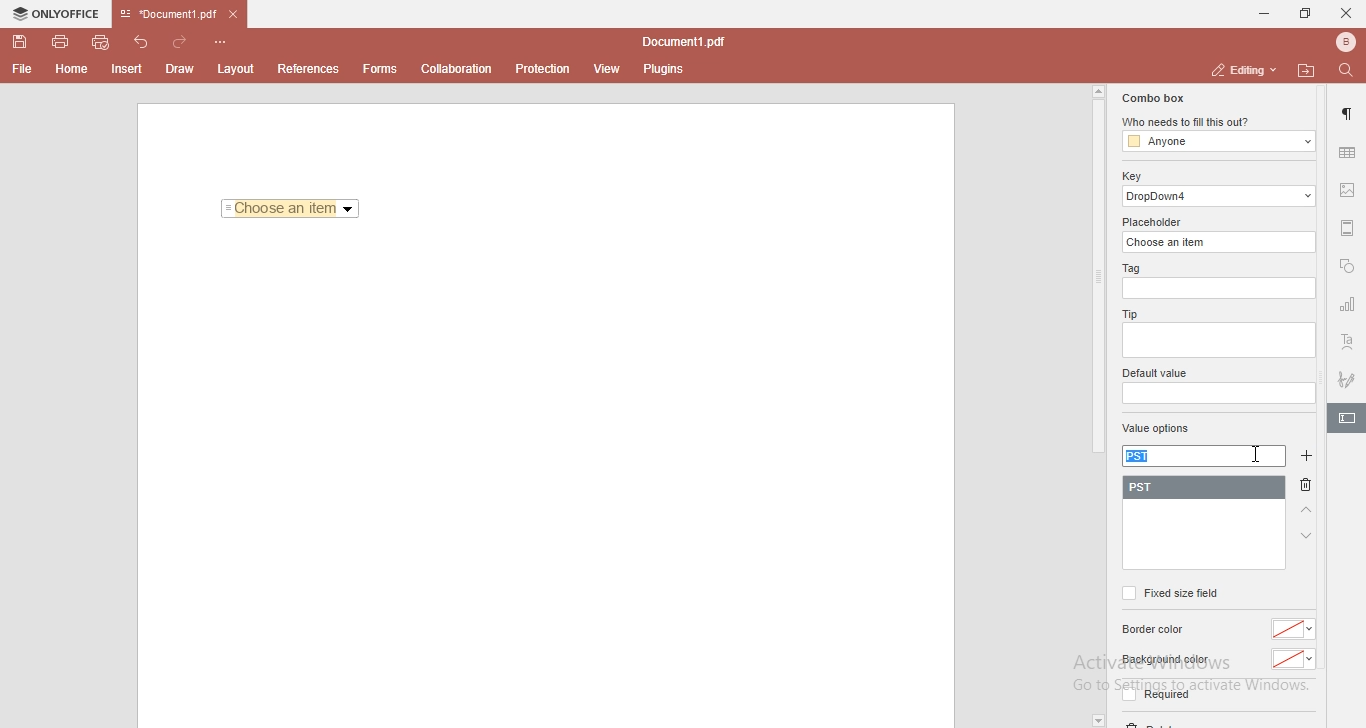 The image size is (1366, 728). What do you see at coordinates (1349, 192) in the screenshot?
I see `image` at bounding box center [1349, 192].